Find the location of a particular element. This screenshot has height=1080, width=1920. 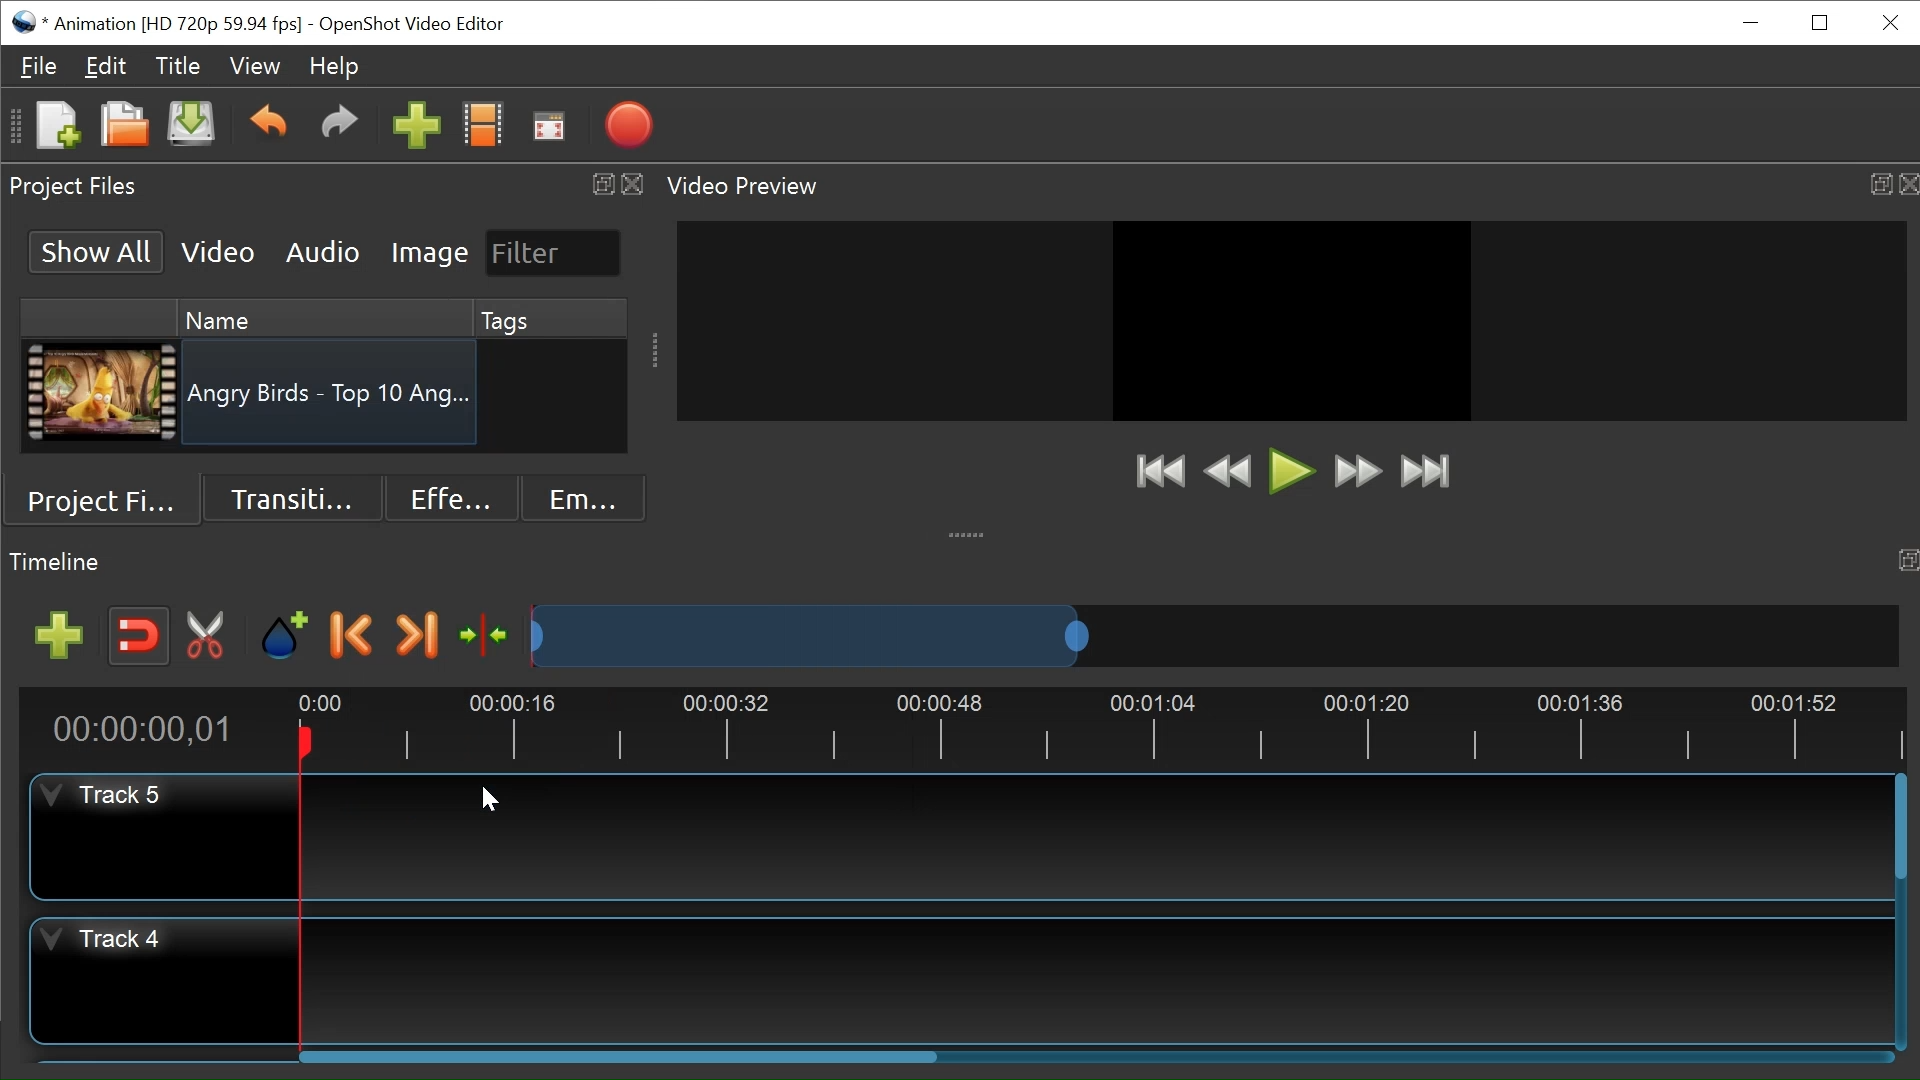

Track Panel is located at coordinates (1097, 982).